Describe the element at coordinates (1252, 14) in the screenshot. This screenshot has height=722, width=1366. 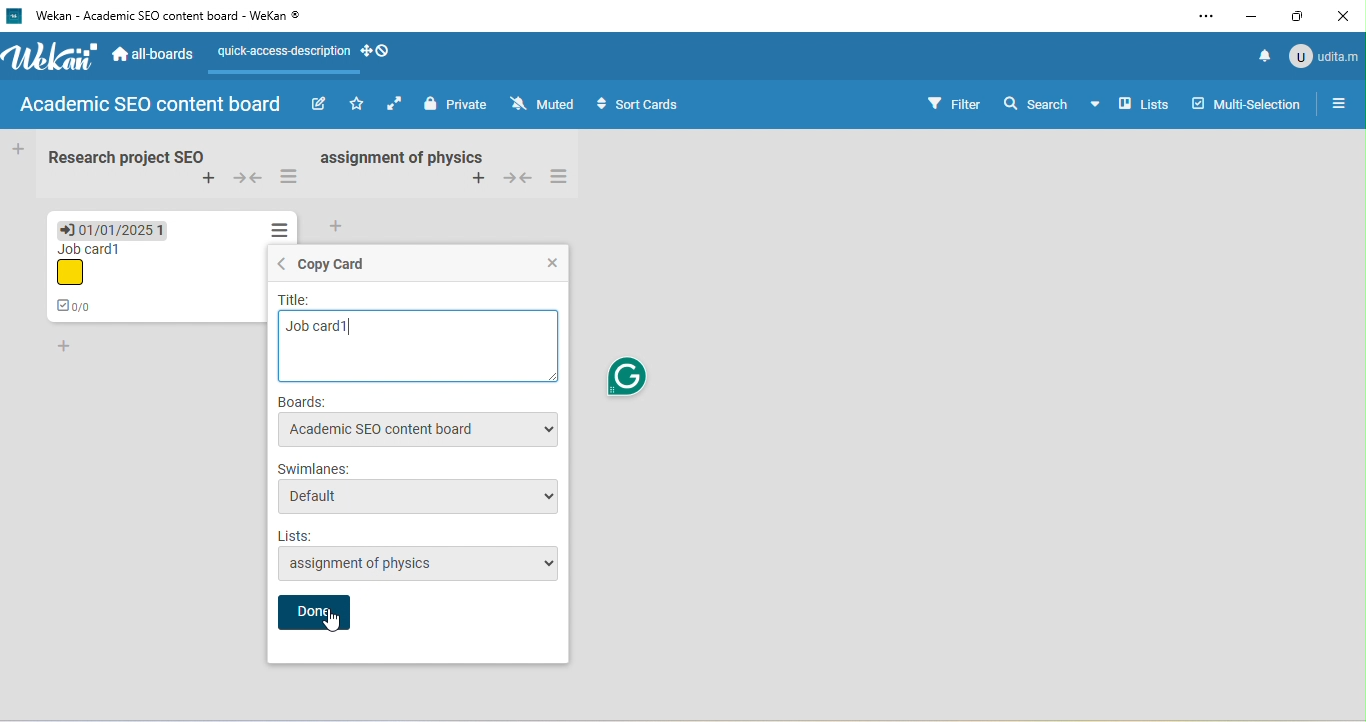
I see `minimize` at that location.